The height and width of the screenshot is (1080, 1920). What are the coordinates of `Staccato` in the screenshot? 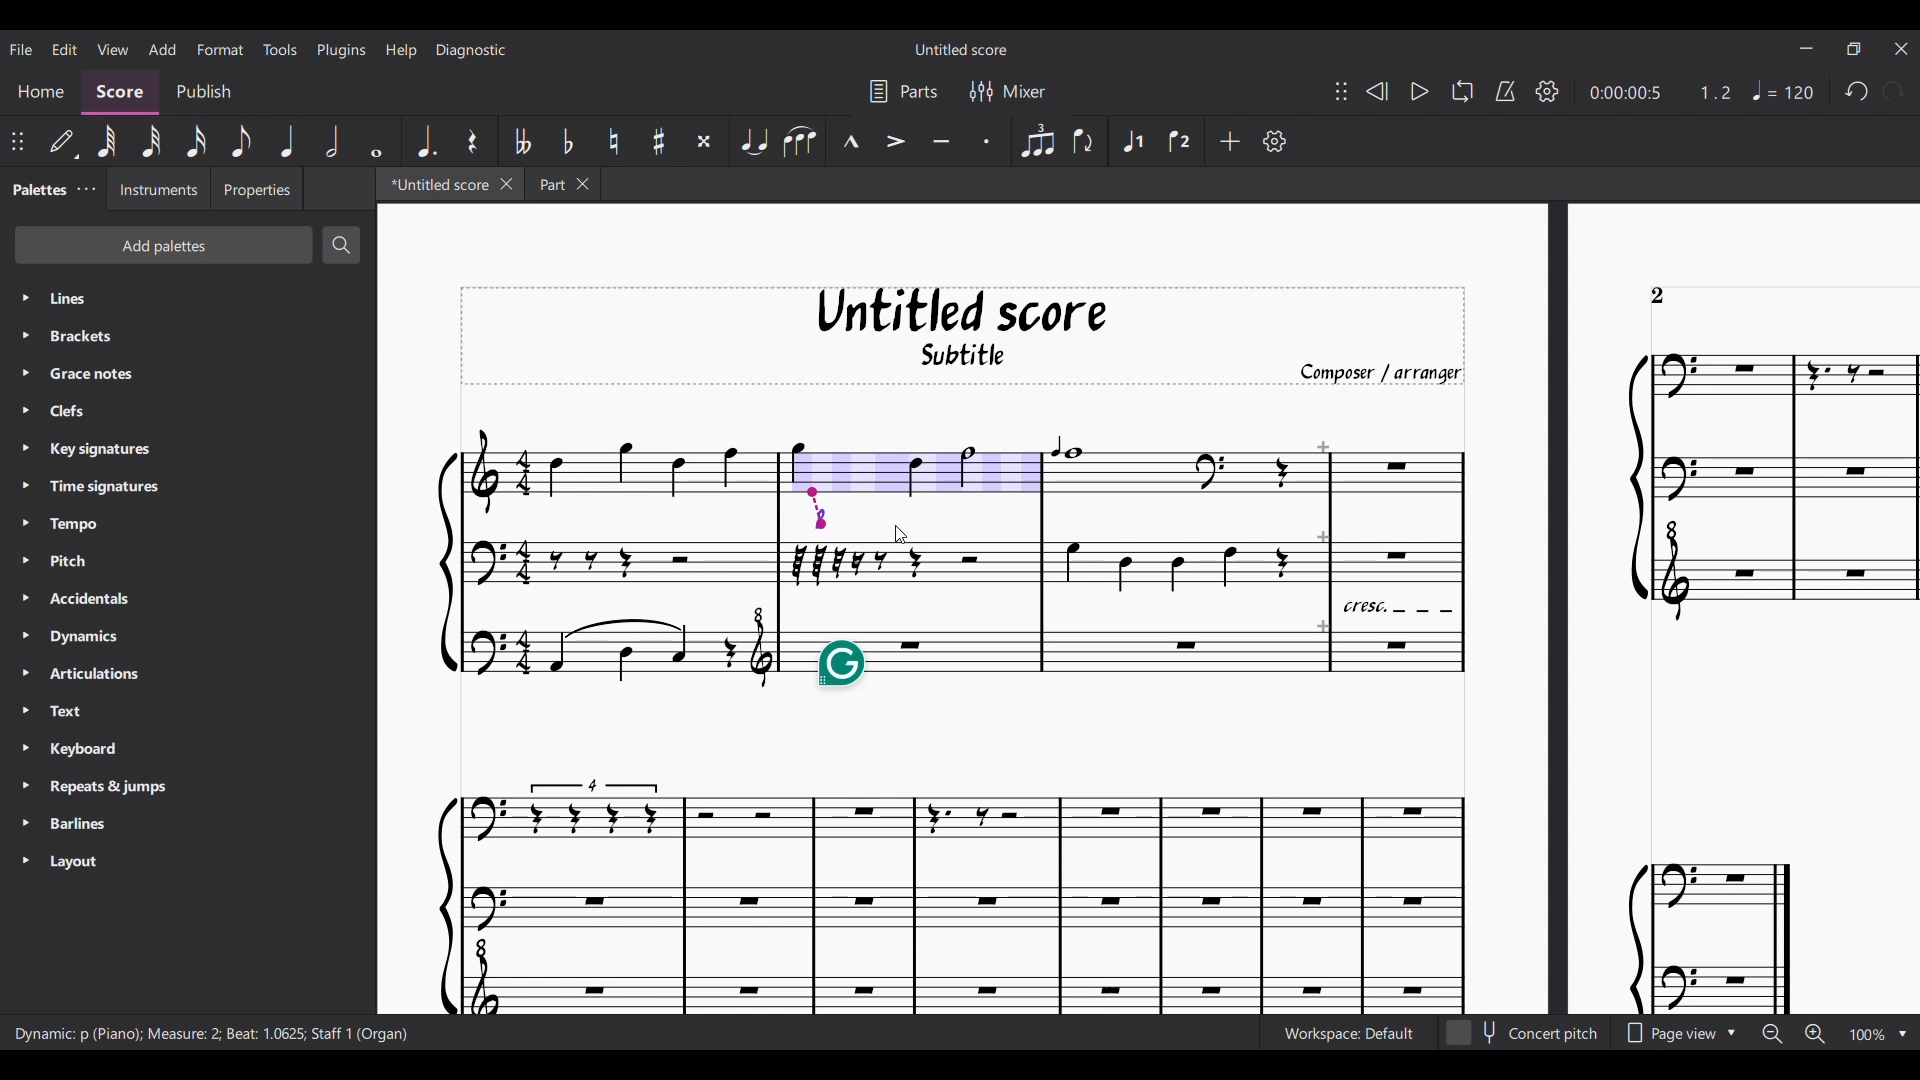 It's located at (988, 140).